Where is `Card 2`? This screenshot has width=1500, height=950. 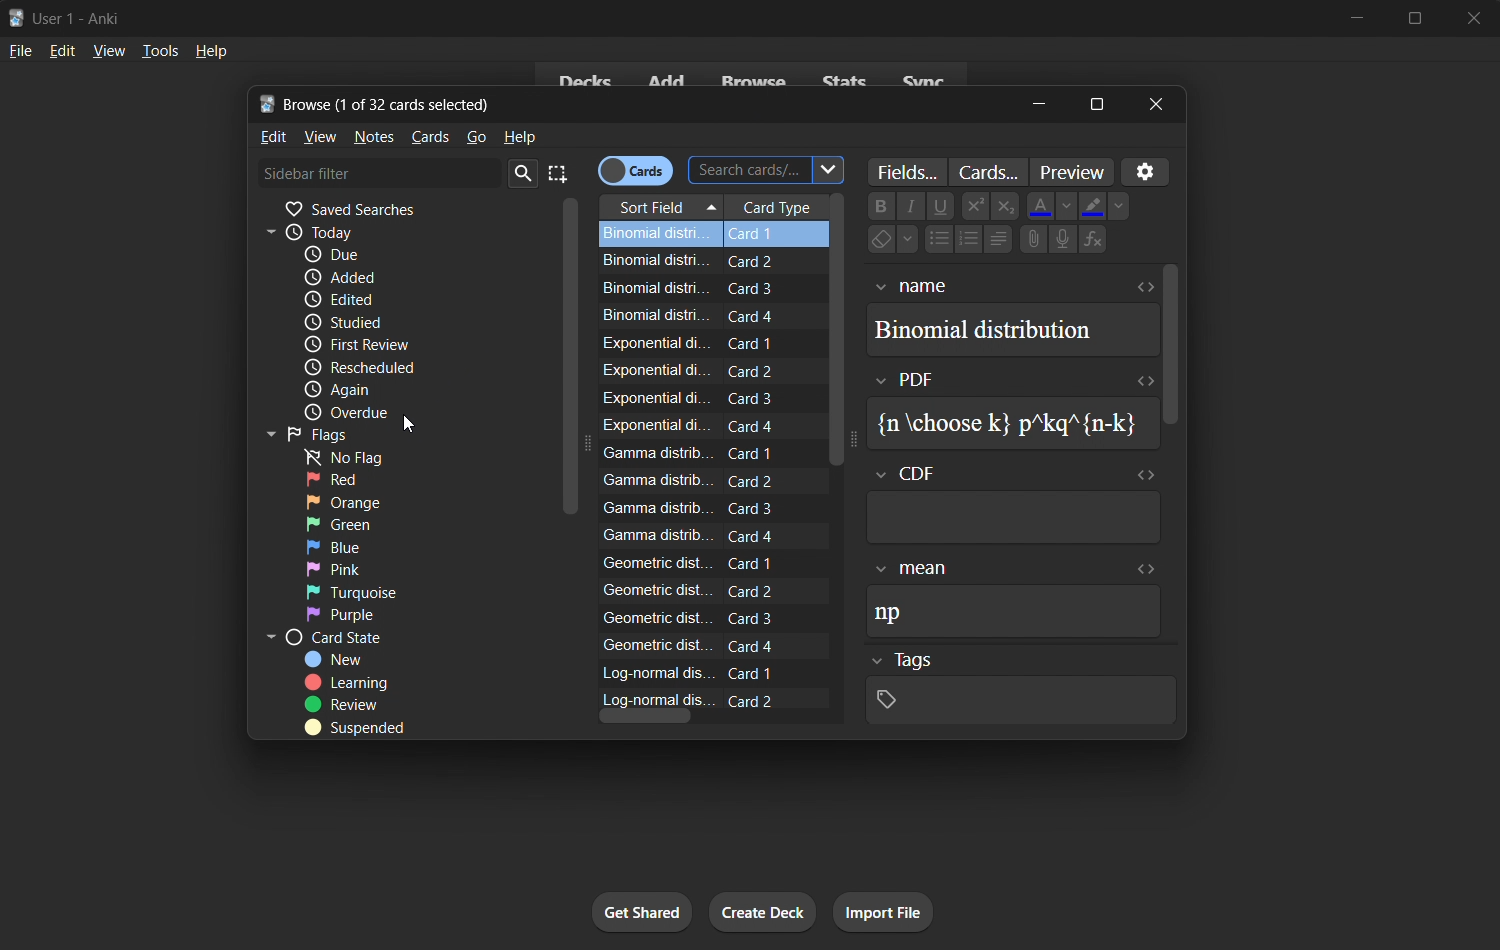
Card 2 is located at coordinates (771, 262).